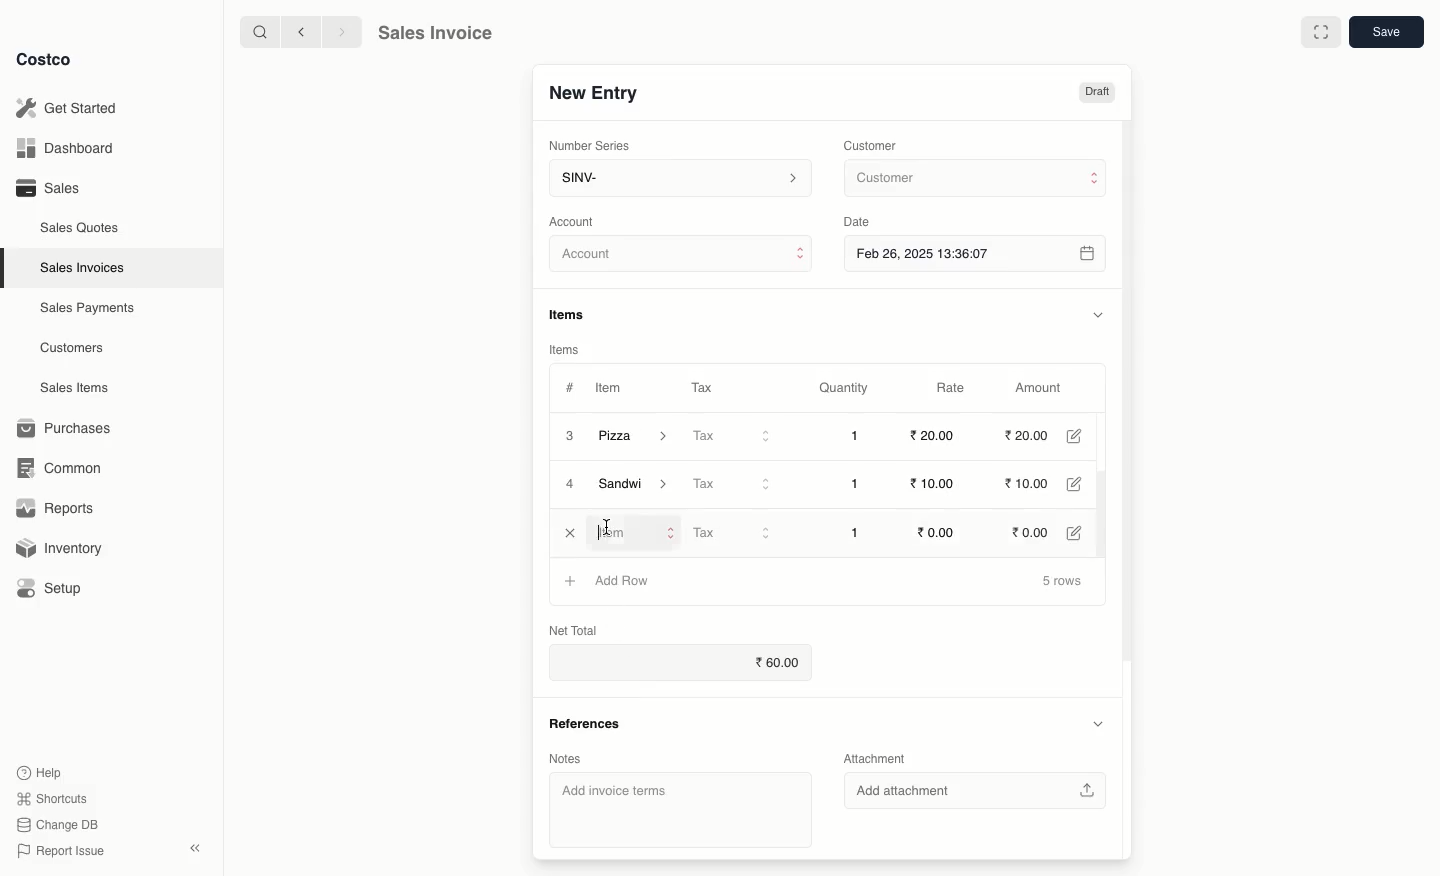 This screenshot has width=1440, height=876. What do you see at coordinates (72, 347) in the screenshot?
I see `Customers` at bounding box center [72, 347].